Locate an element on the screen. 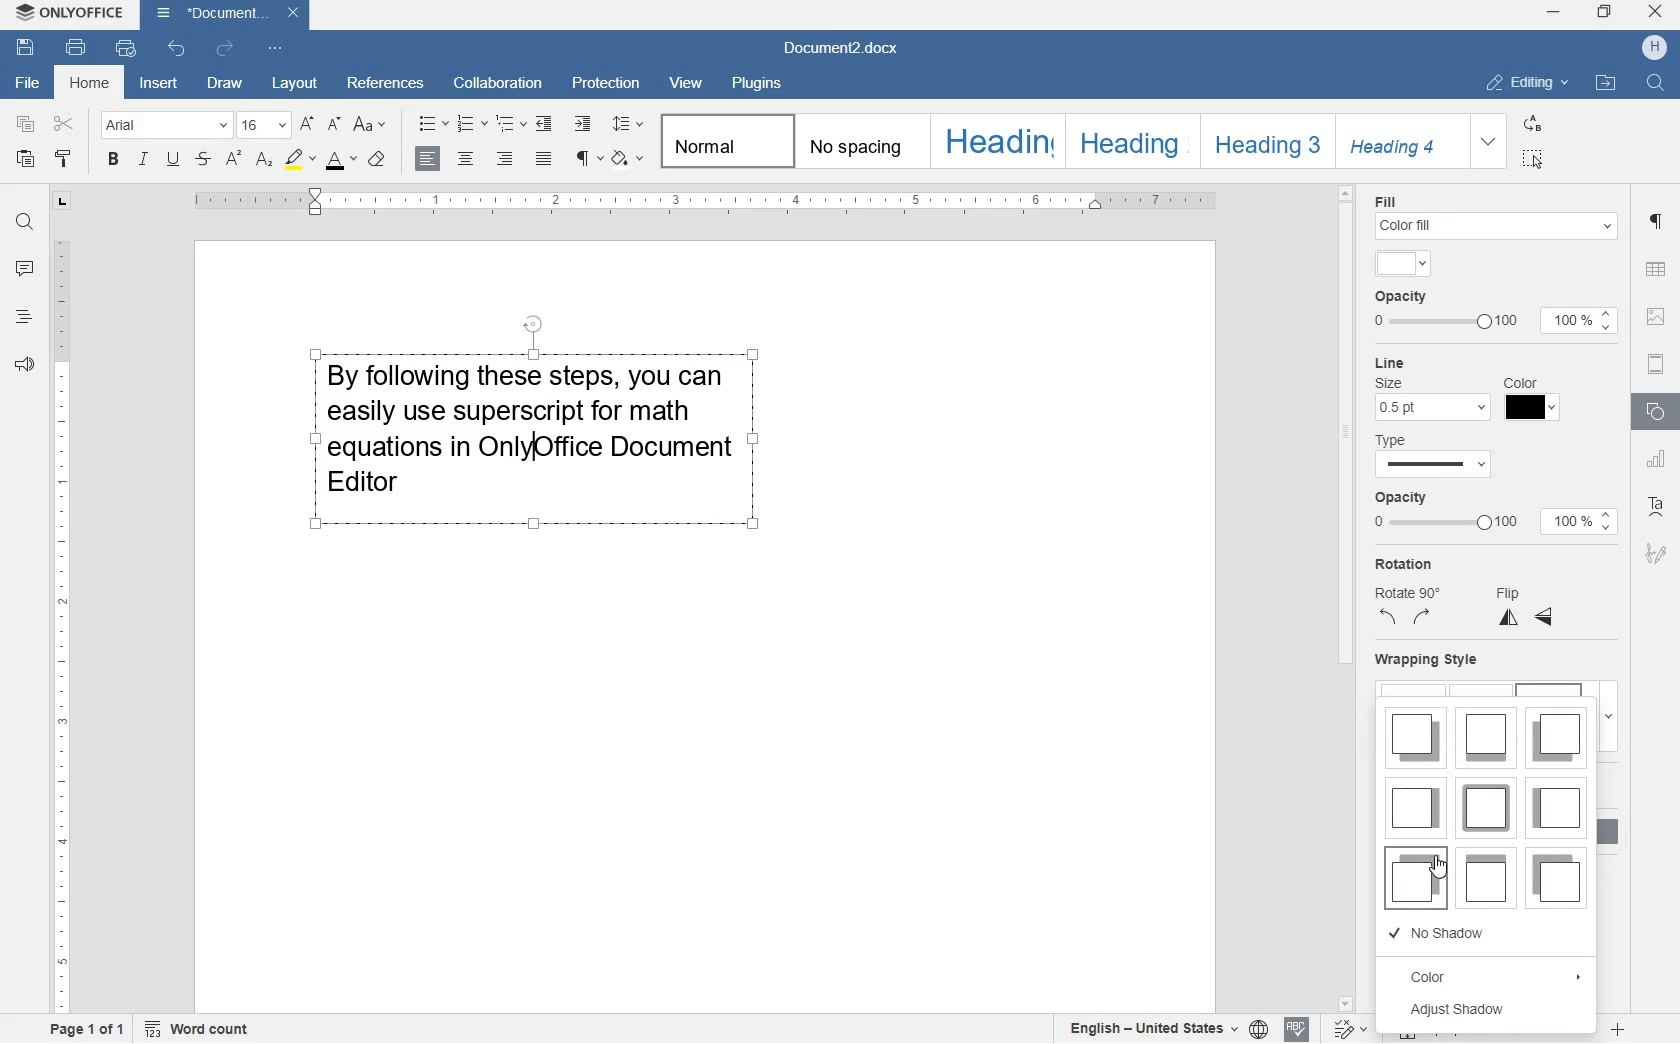 This screenshot has width=1680, height=1044. FIND is located at coordinates (1657, 85).